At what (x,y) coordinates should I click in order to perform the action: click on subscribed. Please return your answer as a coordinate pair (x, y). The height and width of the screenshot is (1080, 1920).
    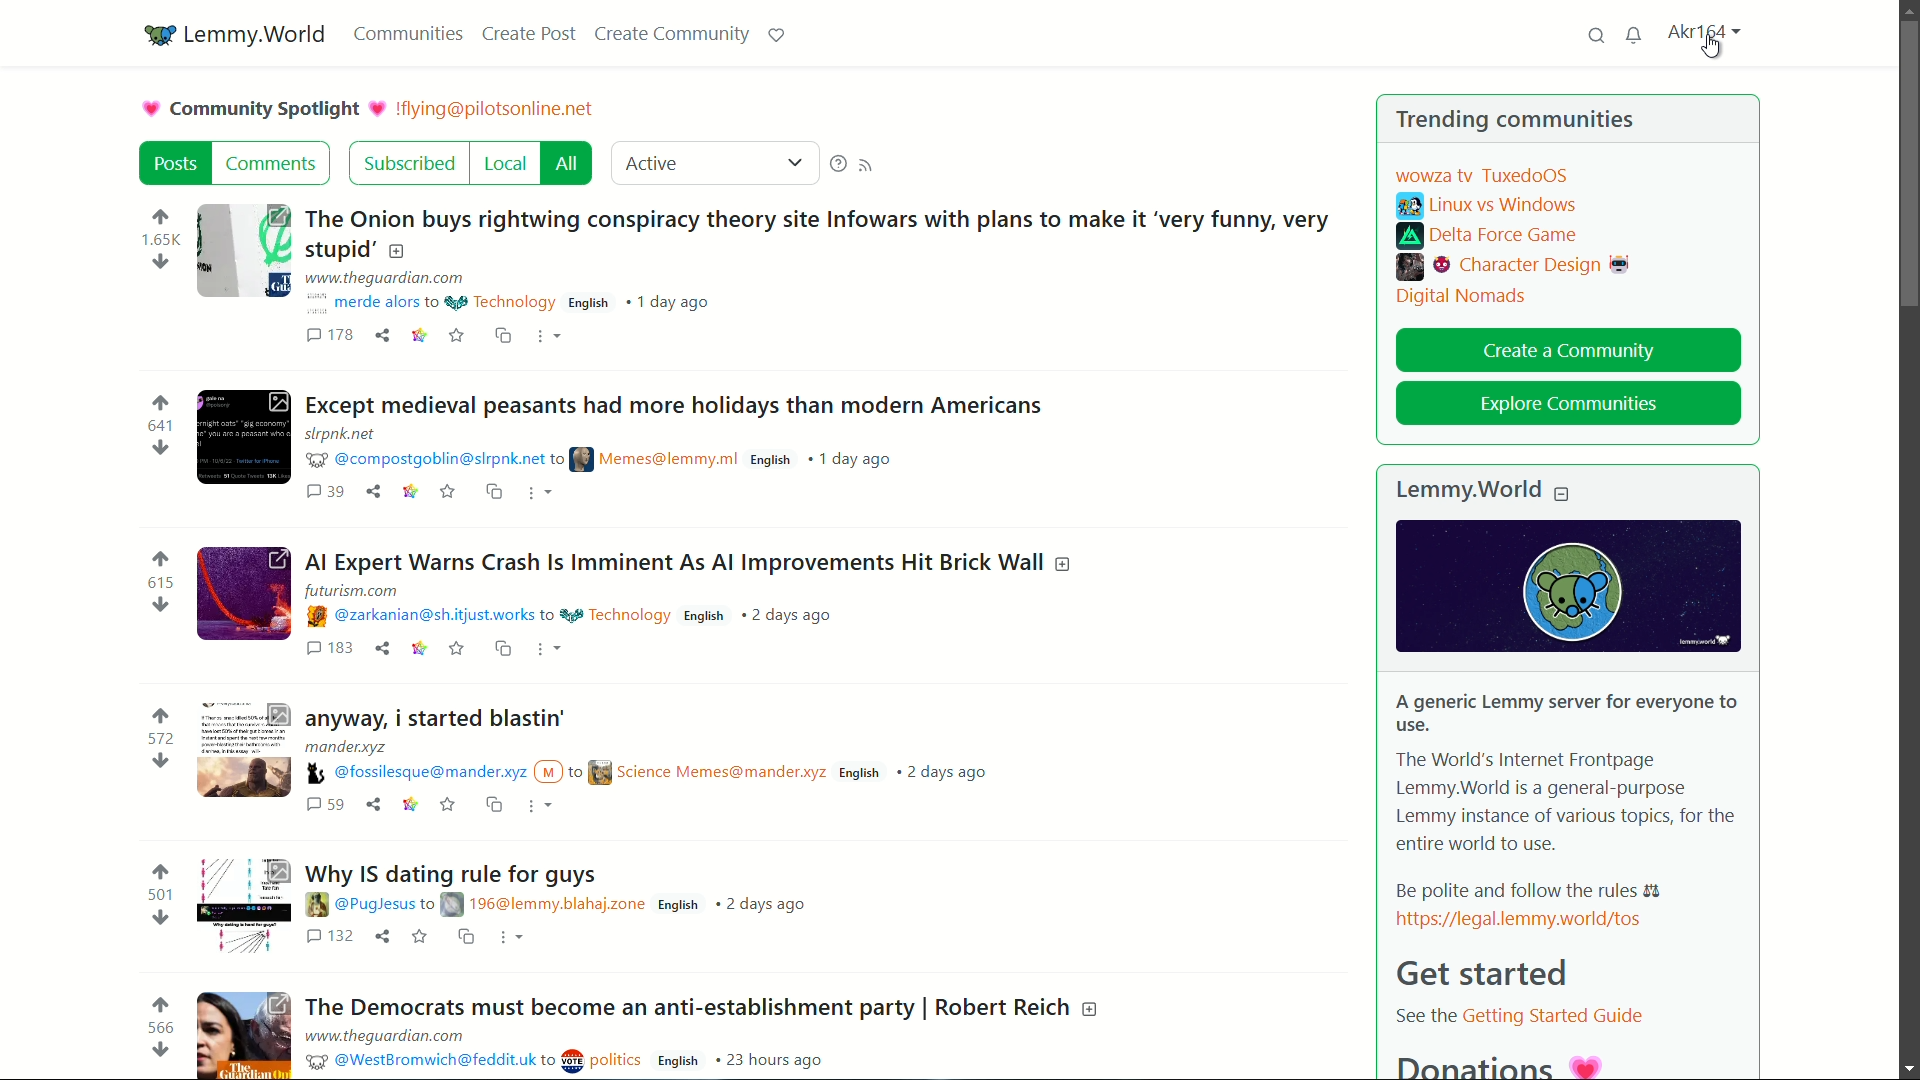
    Looking at the image, I should click on (411, 164).